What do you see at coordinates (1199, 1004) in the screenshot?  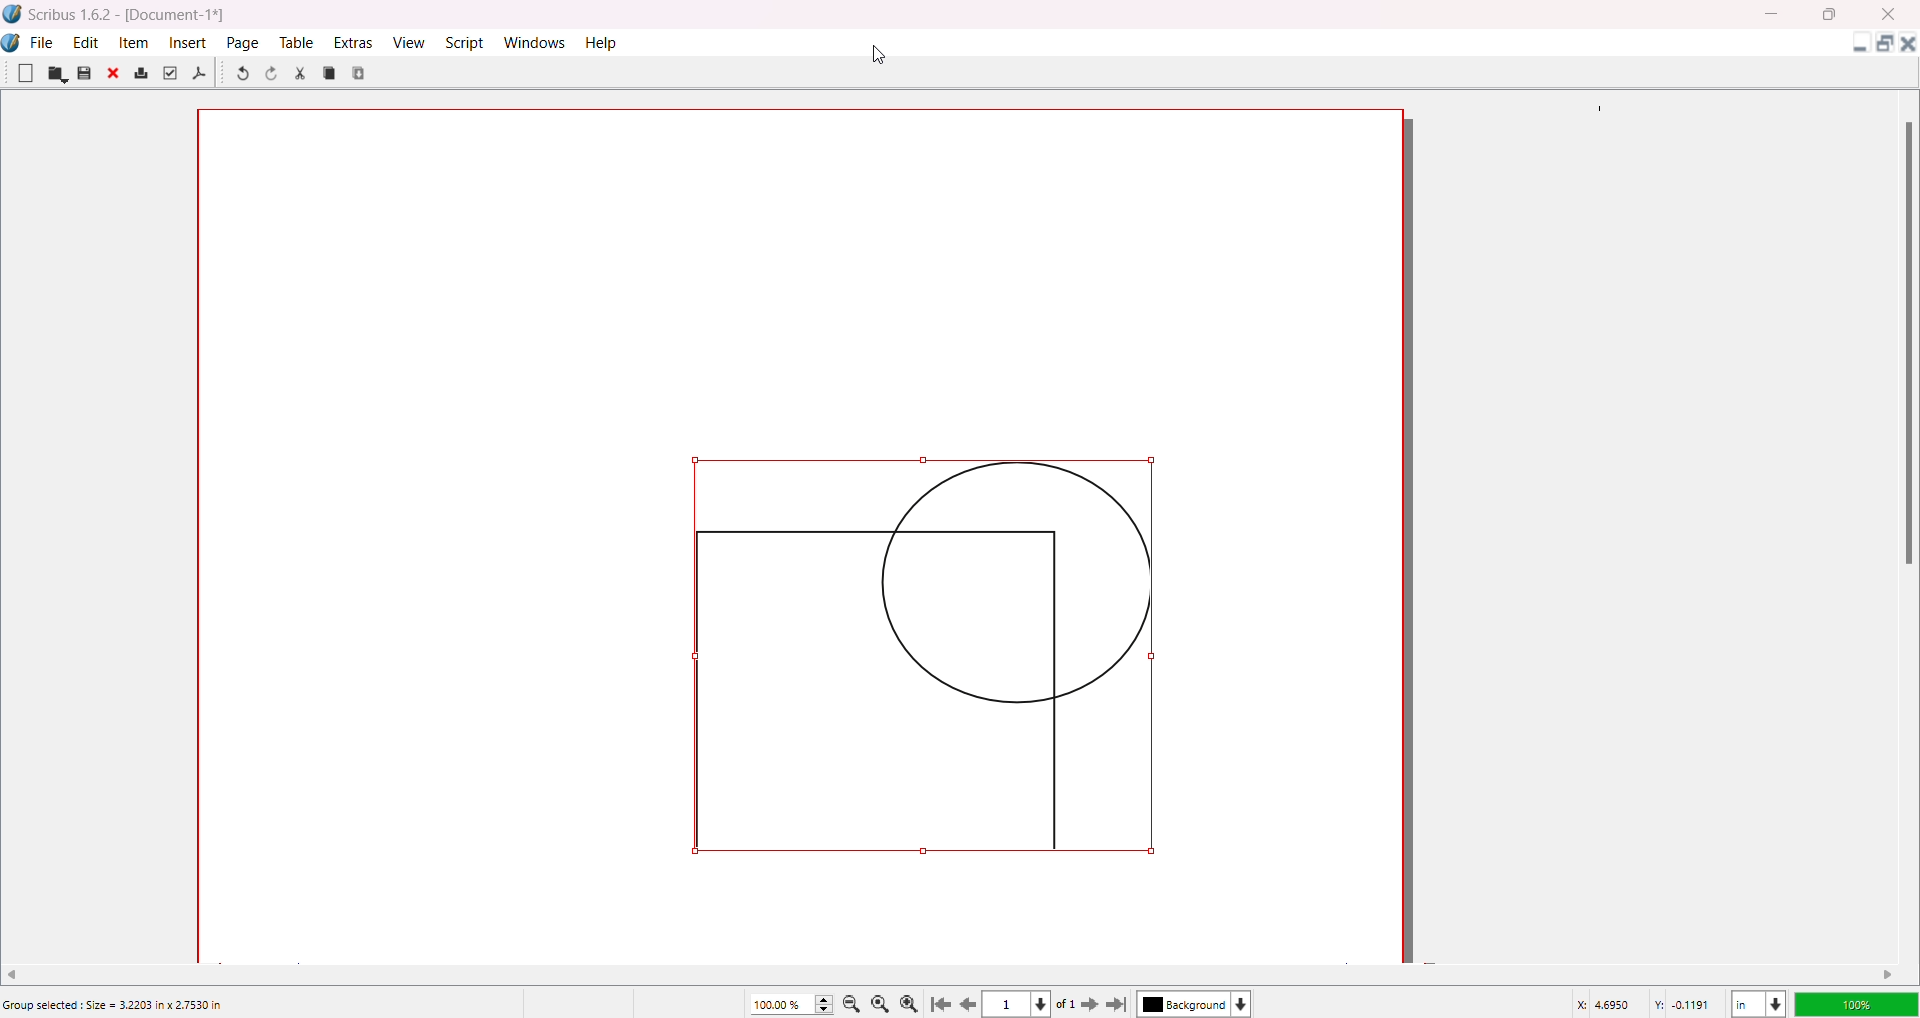 I see `Background color` at bounding box center [1199, 1004].